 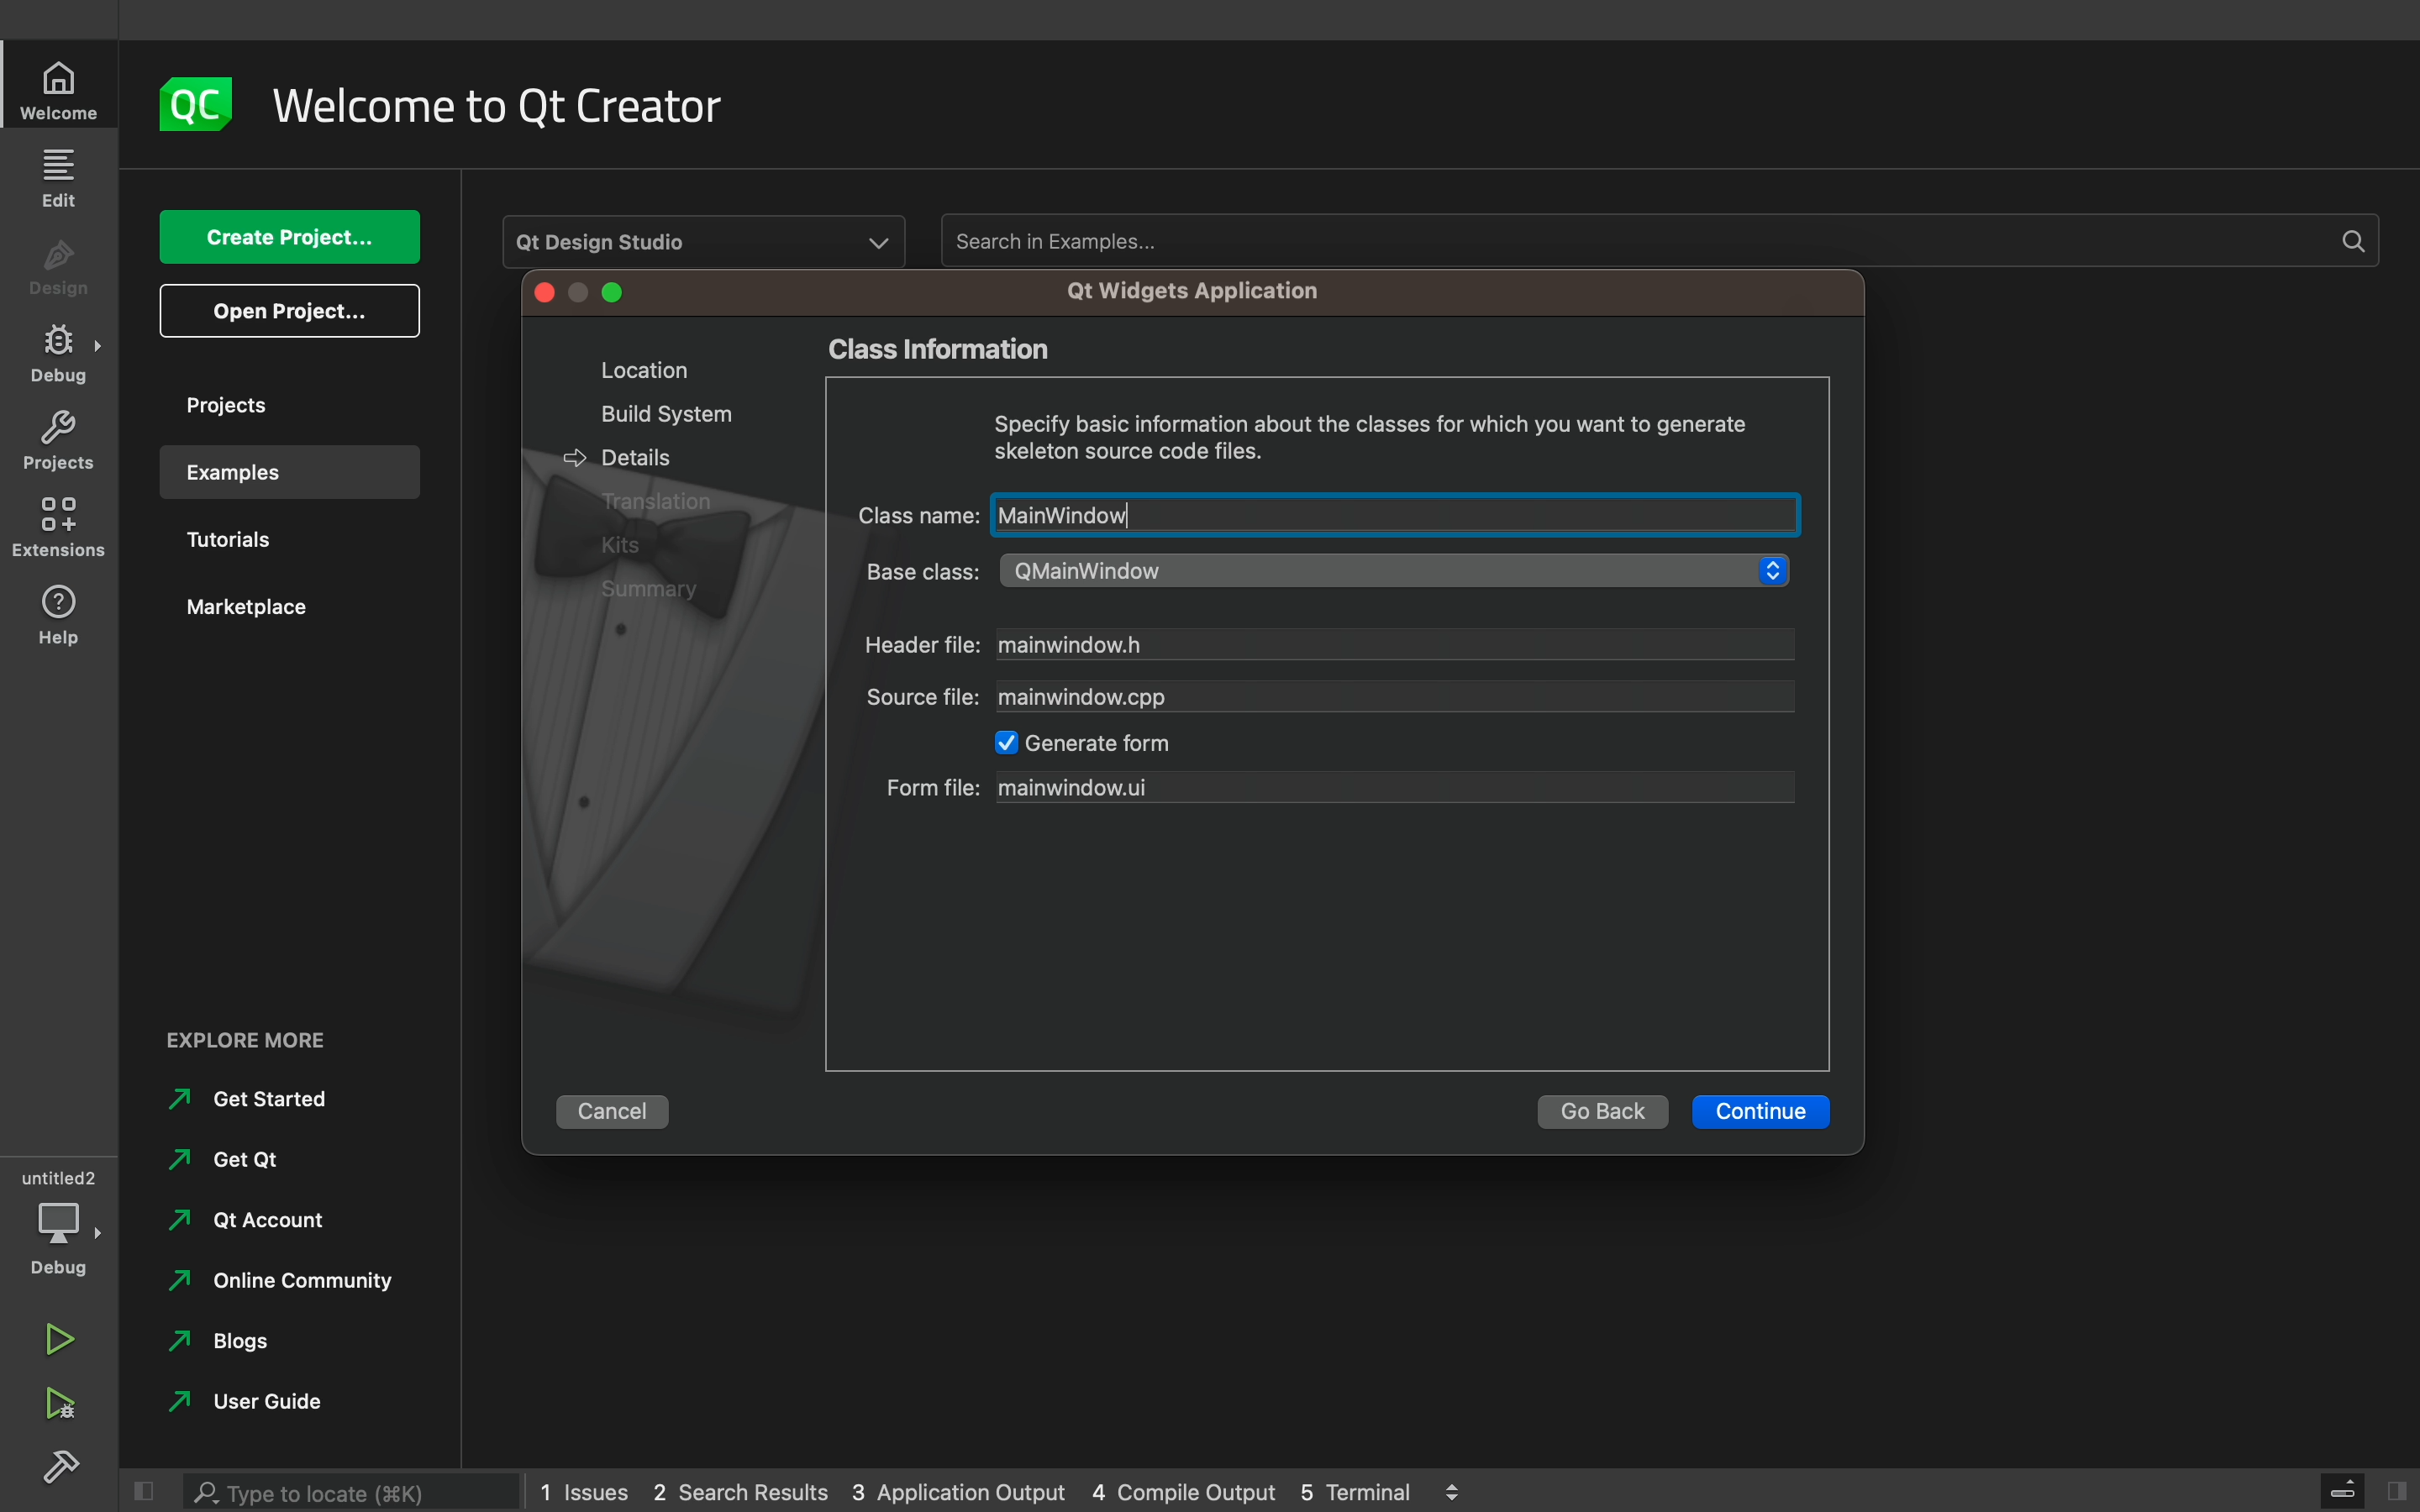 What do you see at coordinates (63, 176) in the screenshot?
I see `edit` at bounding box center [63, 176].